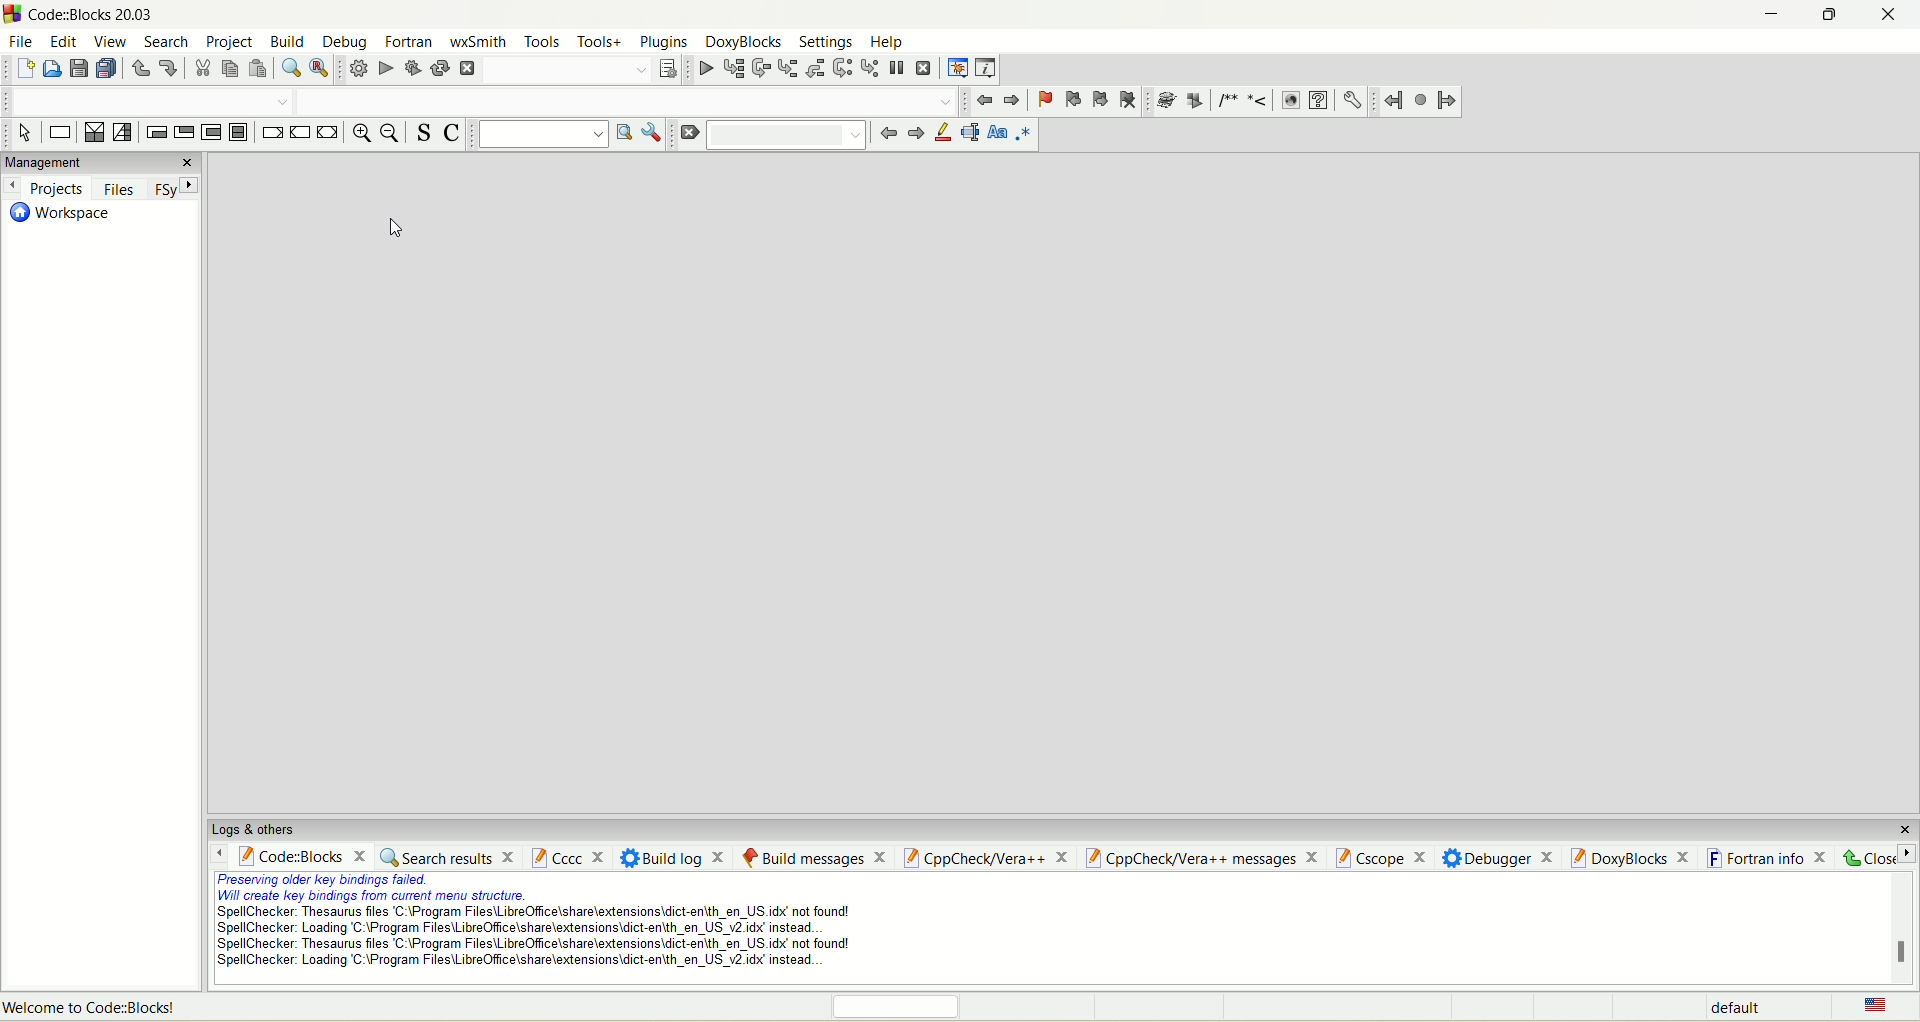  I want to click on save, so click(77, 68).